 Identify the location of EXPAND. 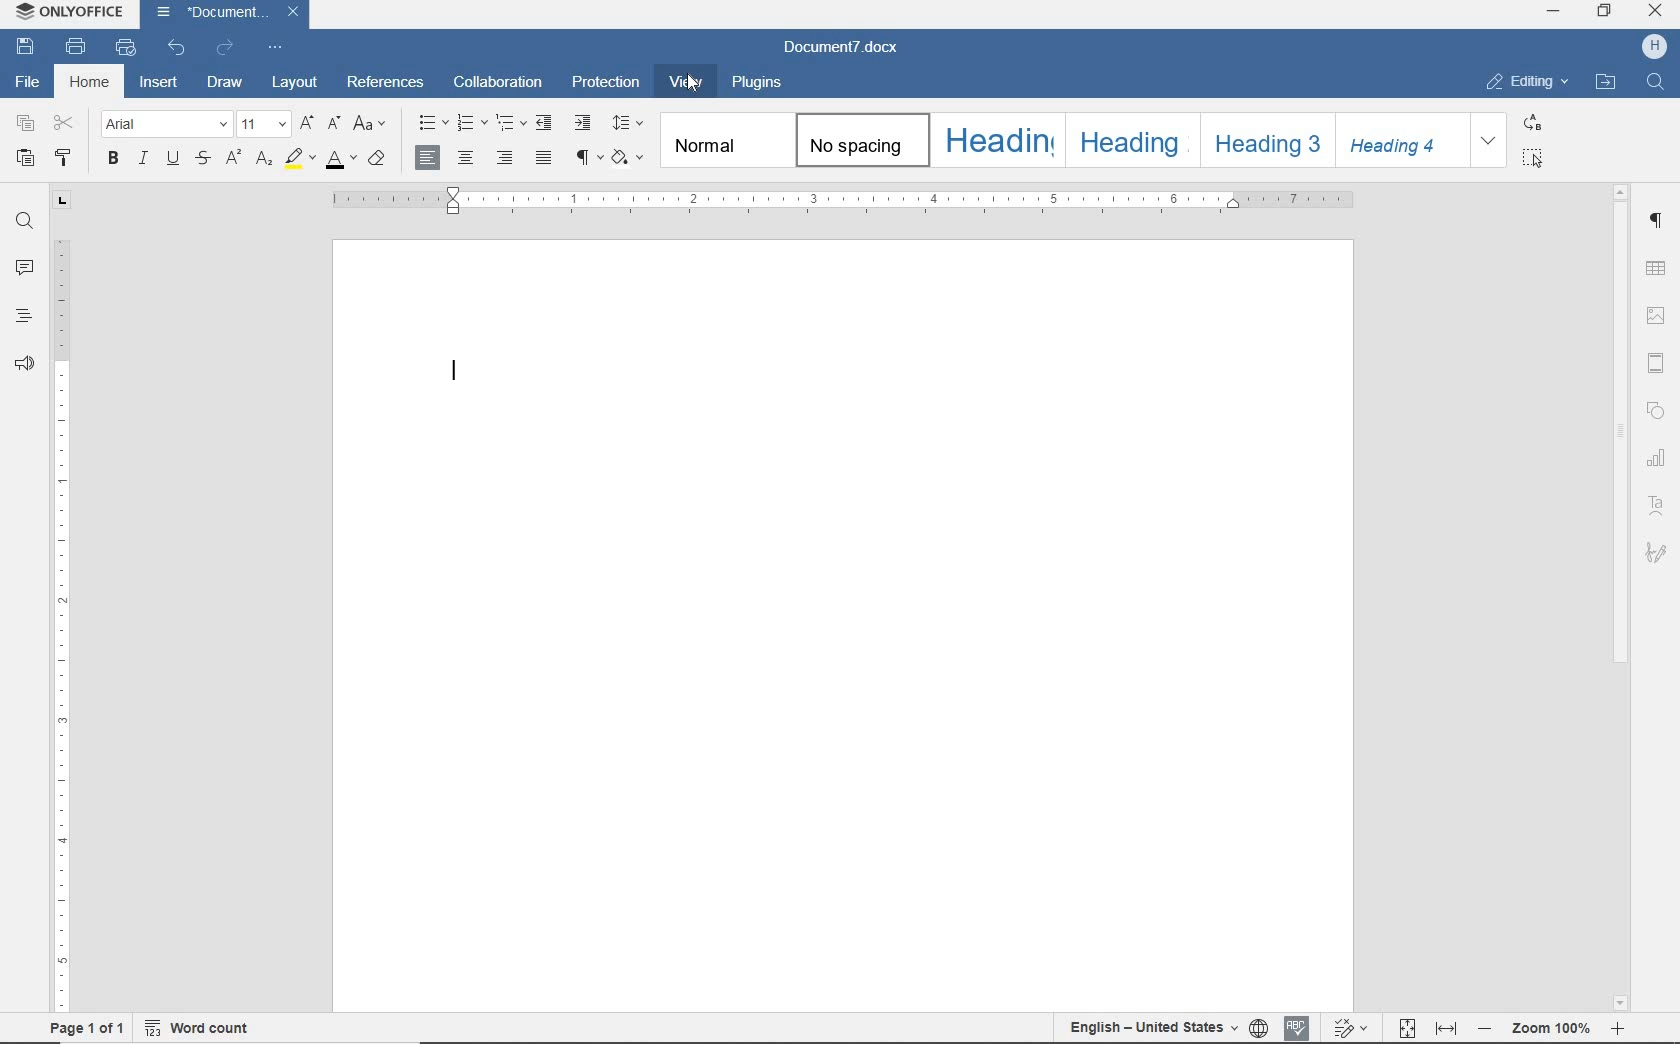
(1489, 139).